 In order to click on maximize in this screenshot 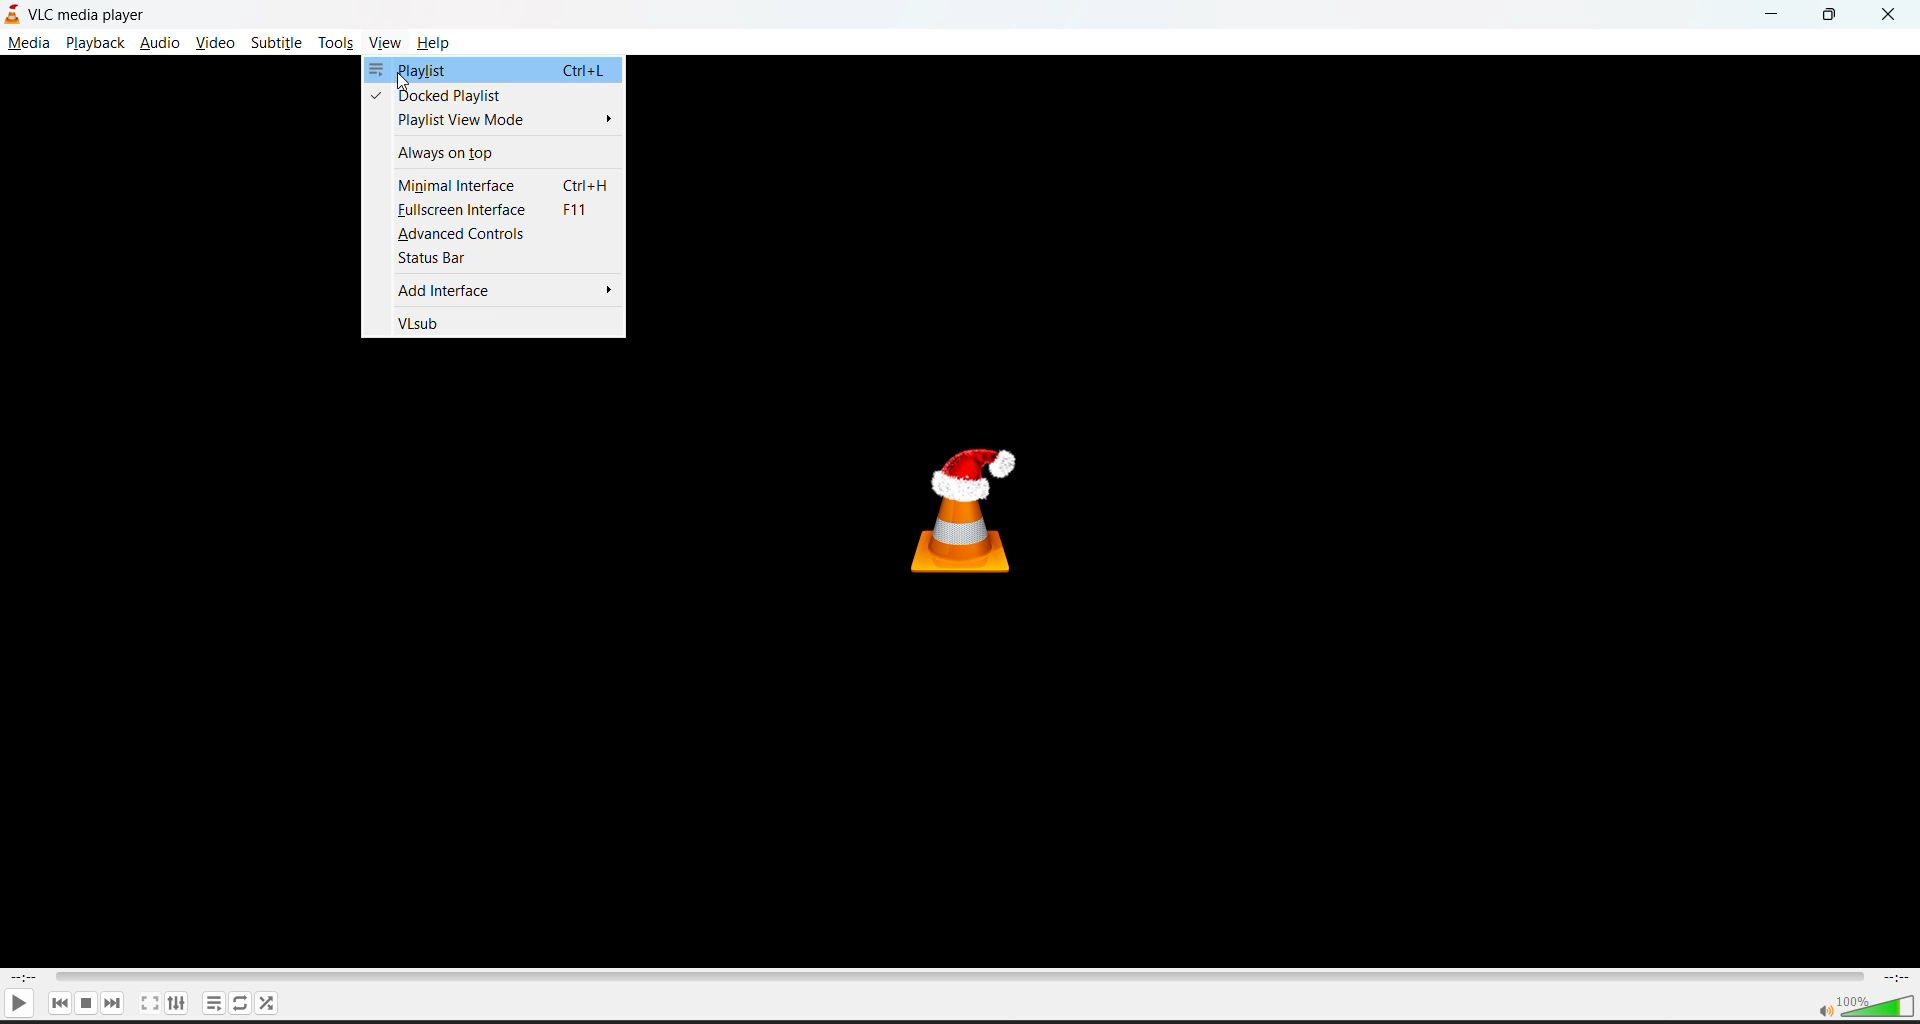, I will do `click(1830, 15)`.